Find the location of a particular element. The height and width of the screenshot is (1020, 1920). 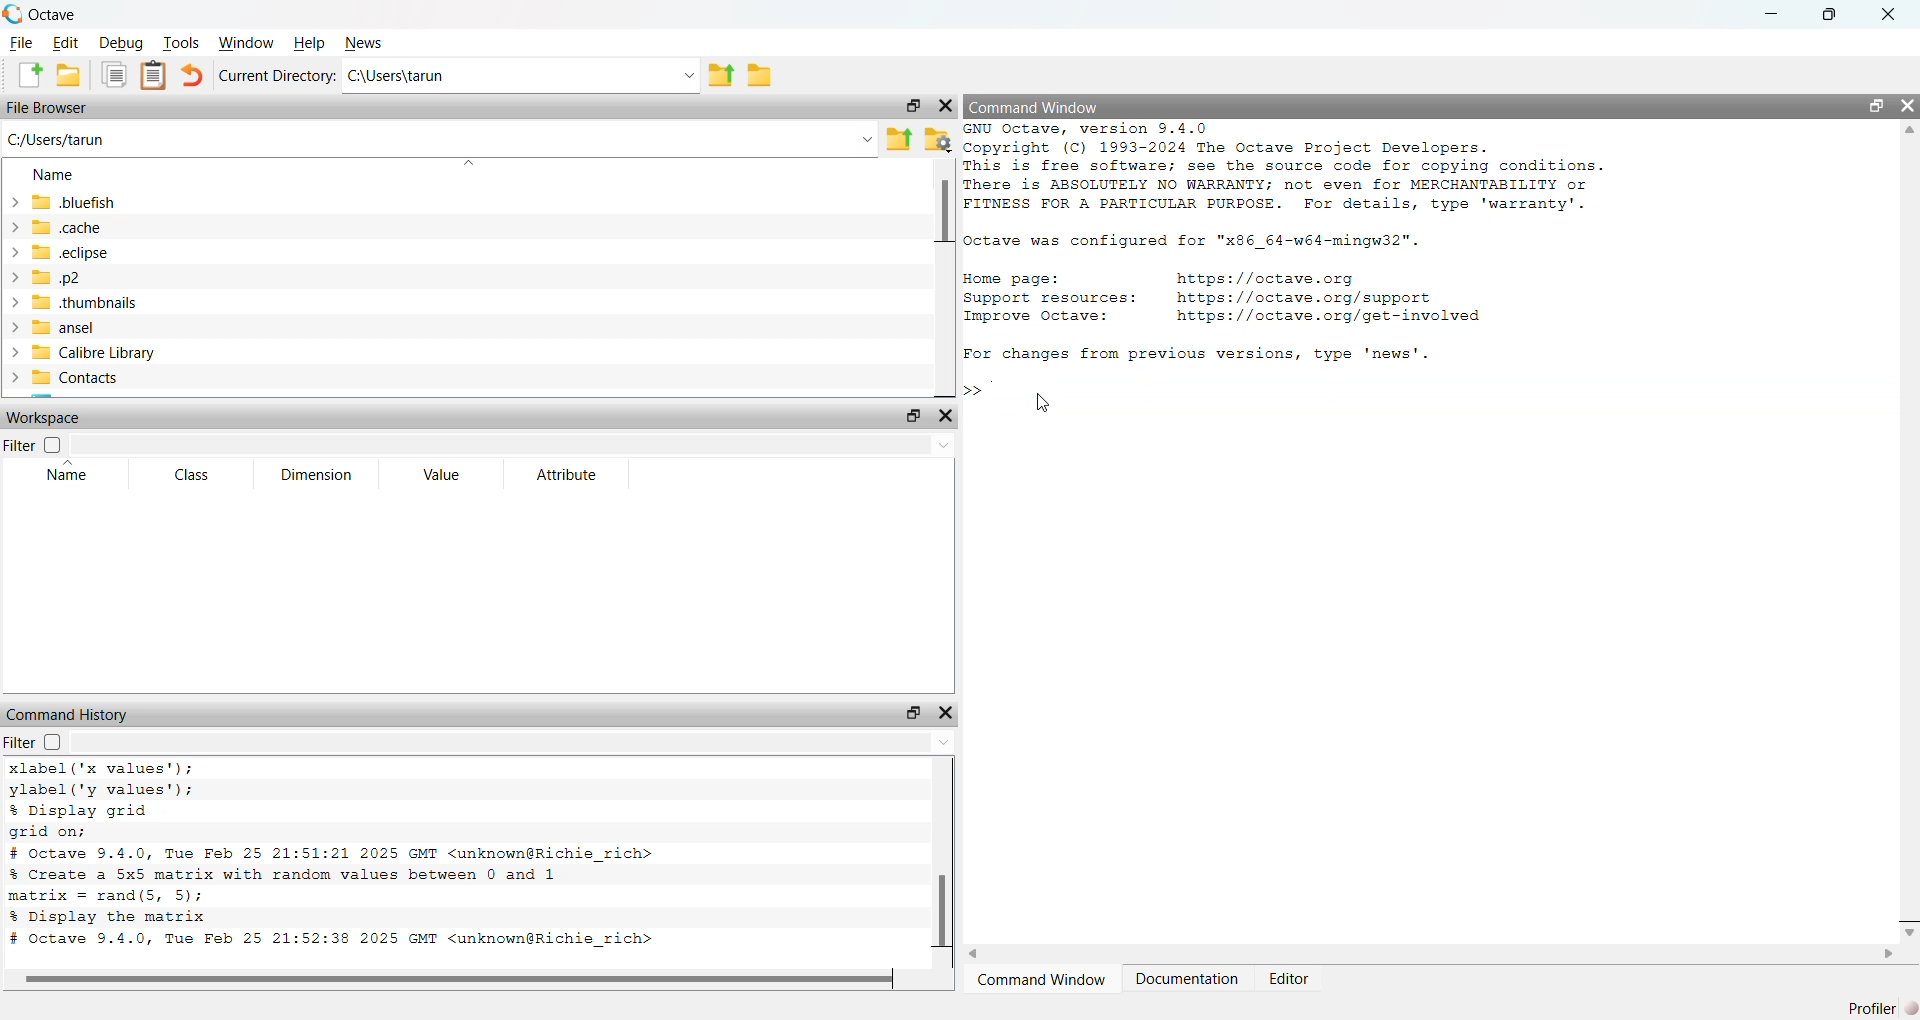

bluefish is located at coordinates (66, 202).